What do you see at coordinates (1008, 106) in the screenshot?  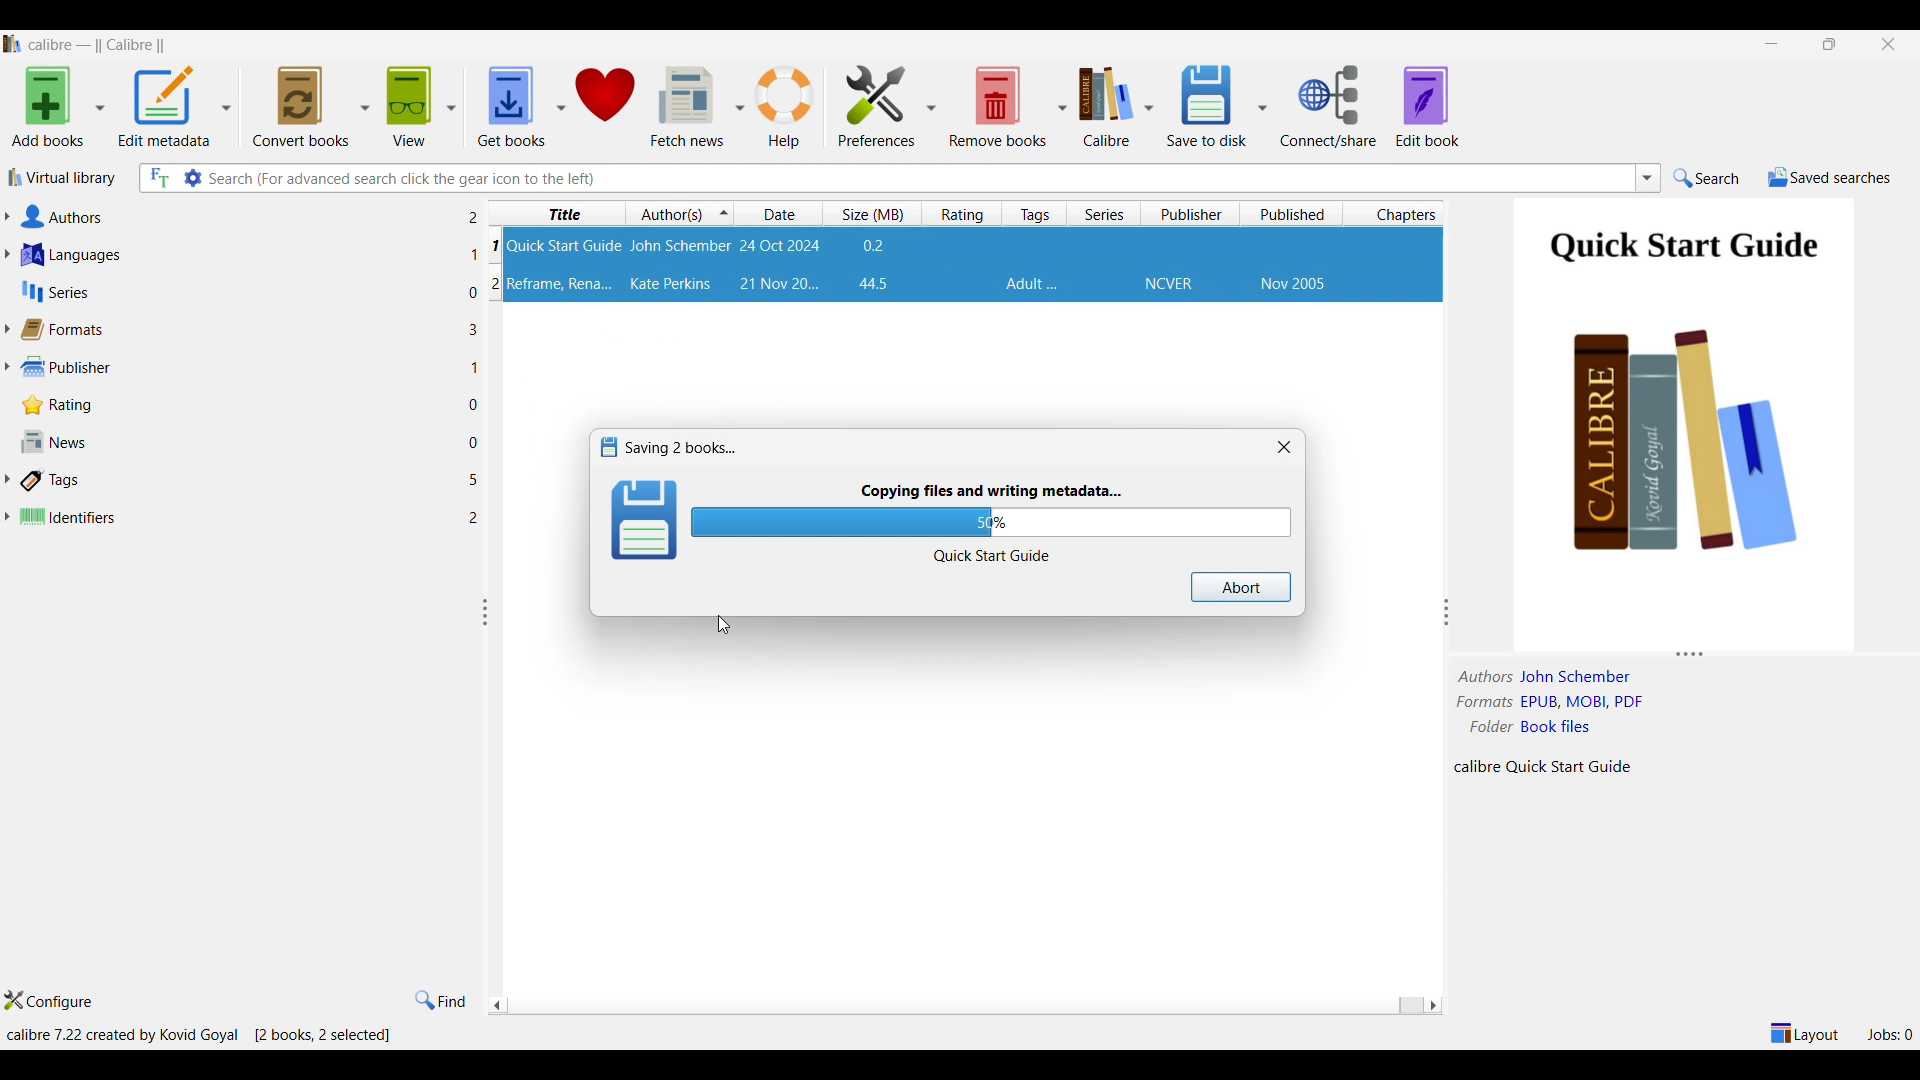 I see `Remove book options` at bounding box center [1008, 106].